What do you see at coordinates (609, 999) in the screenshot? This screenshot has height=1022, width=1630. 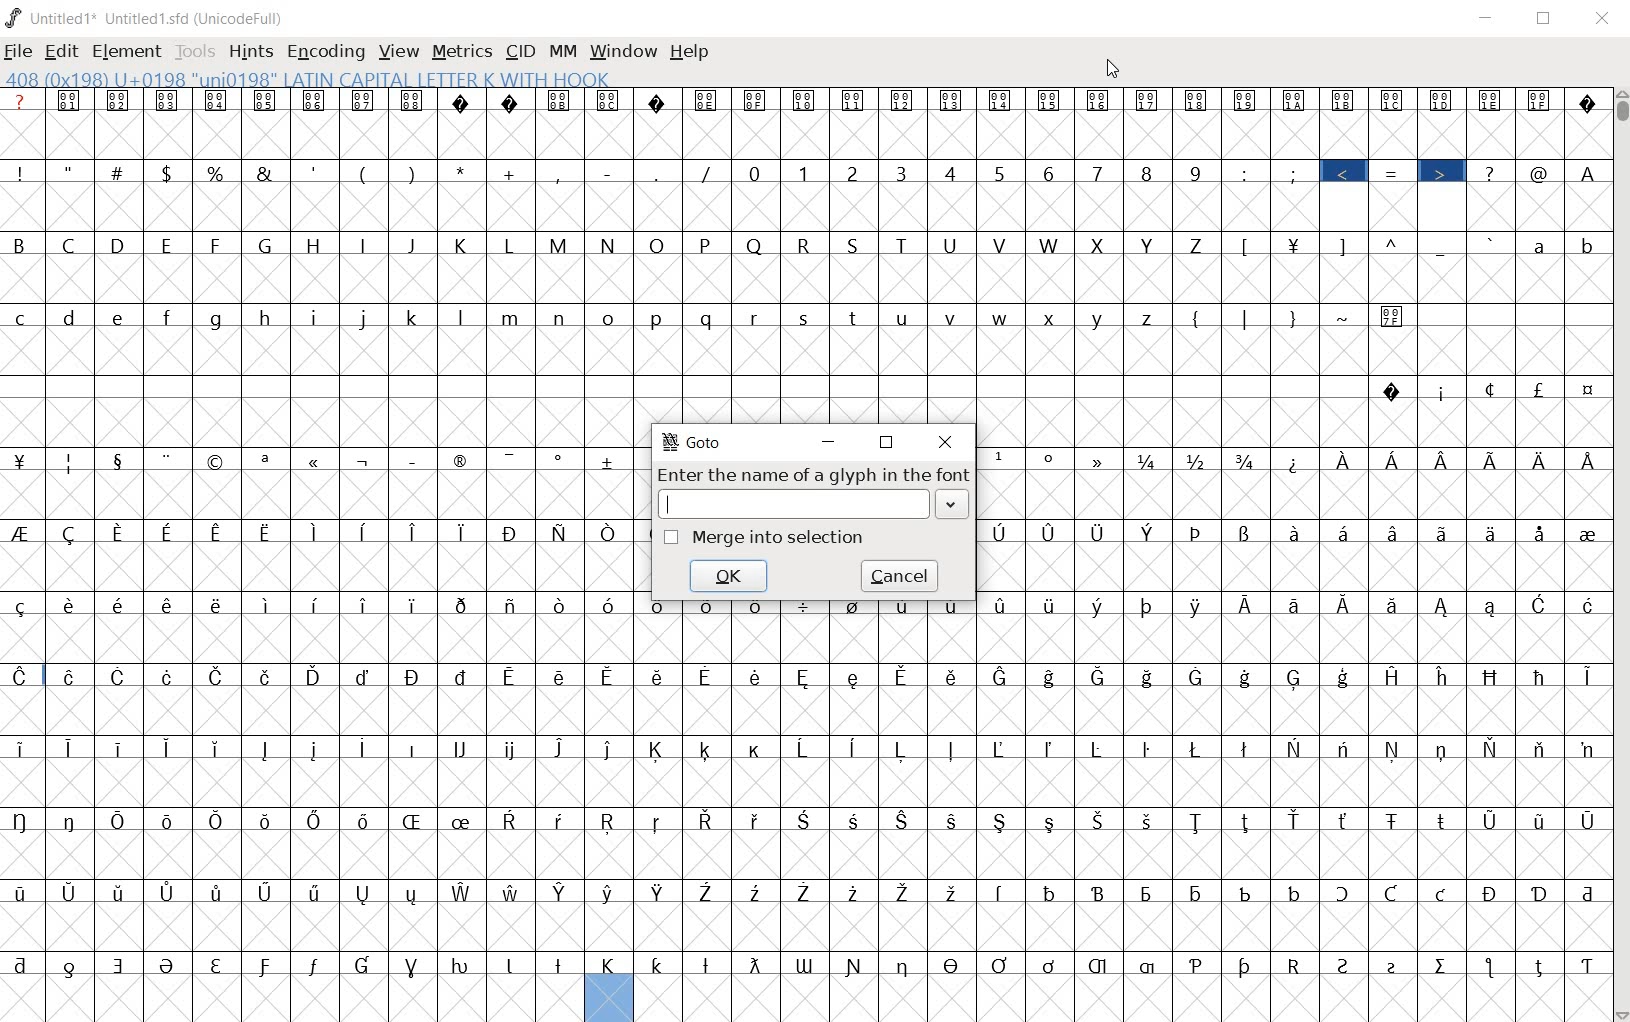 I see `edited glyph` at bounding box center [609, 999].